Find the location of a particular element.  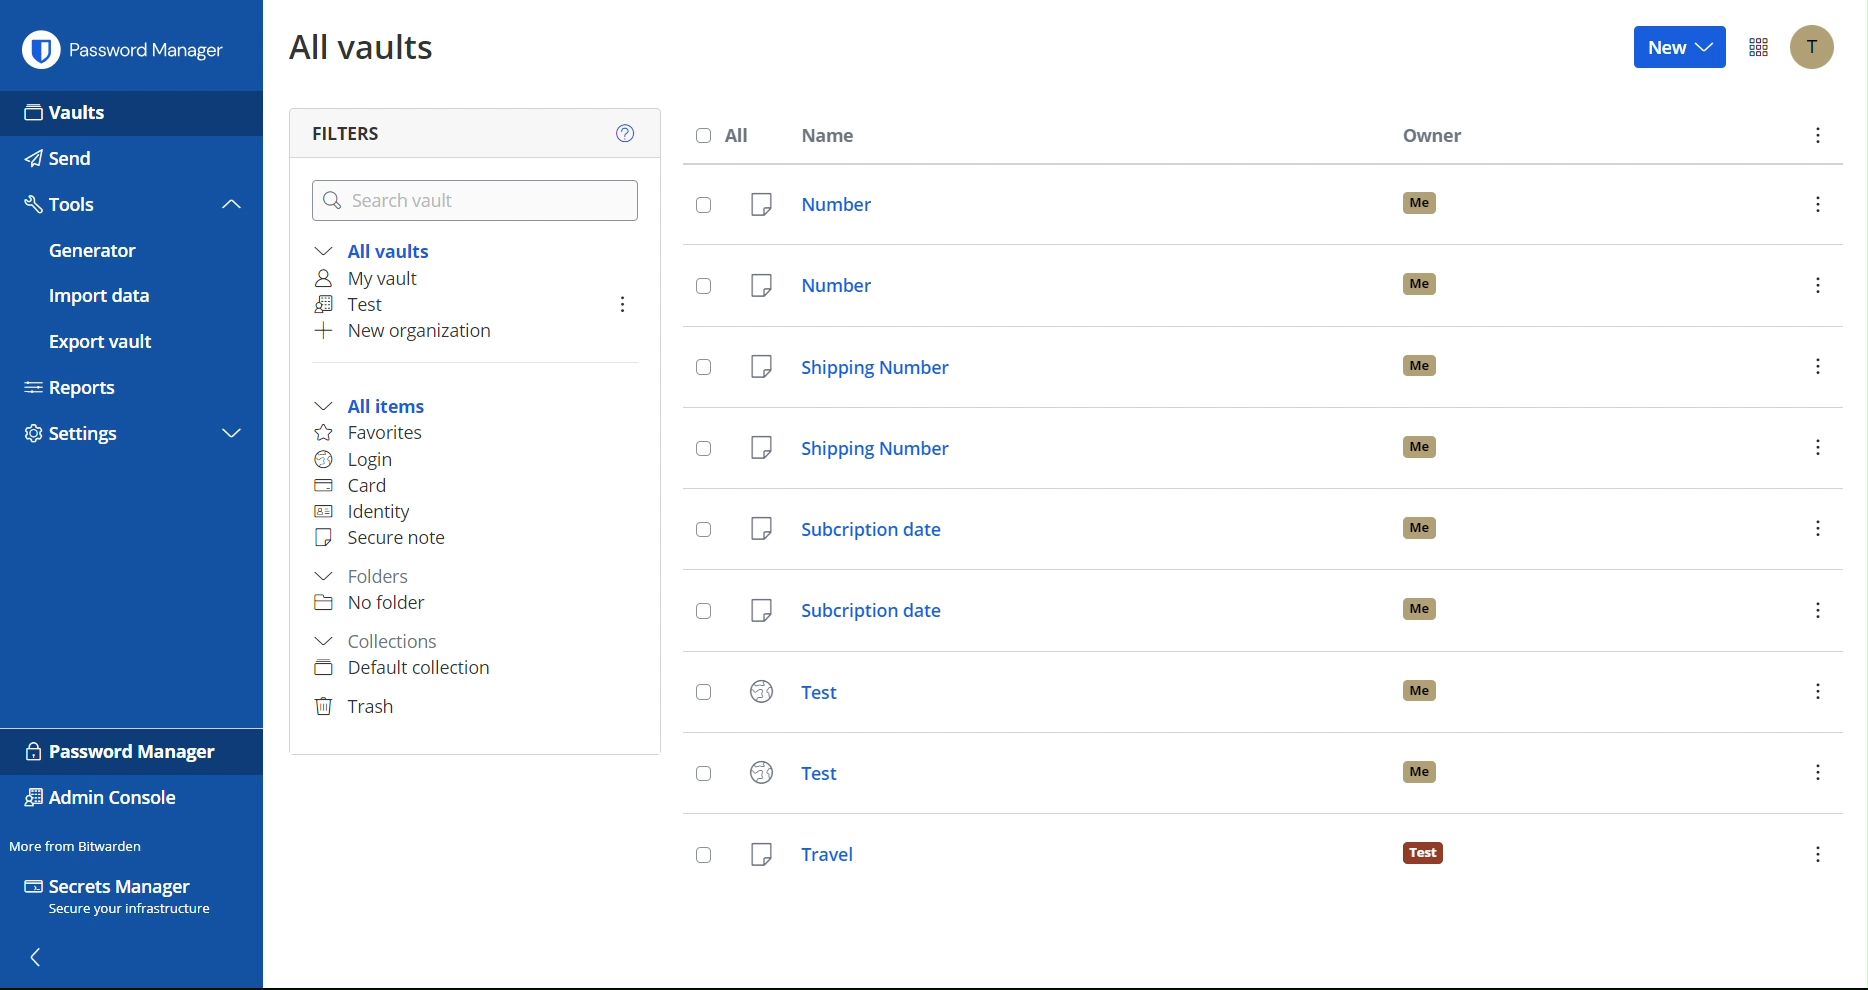

Name is located at coordinates (833, 134).